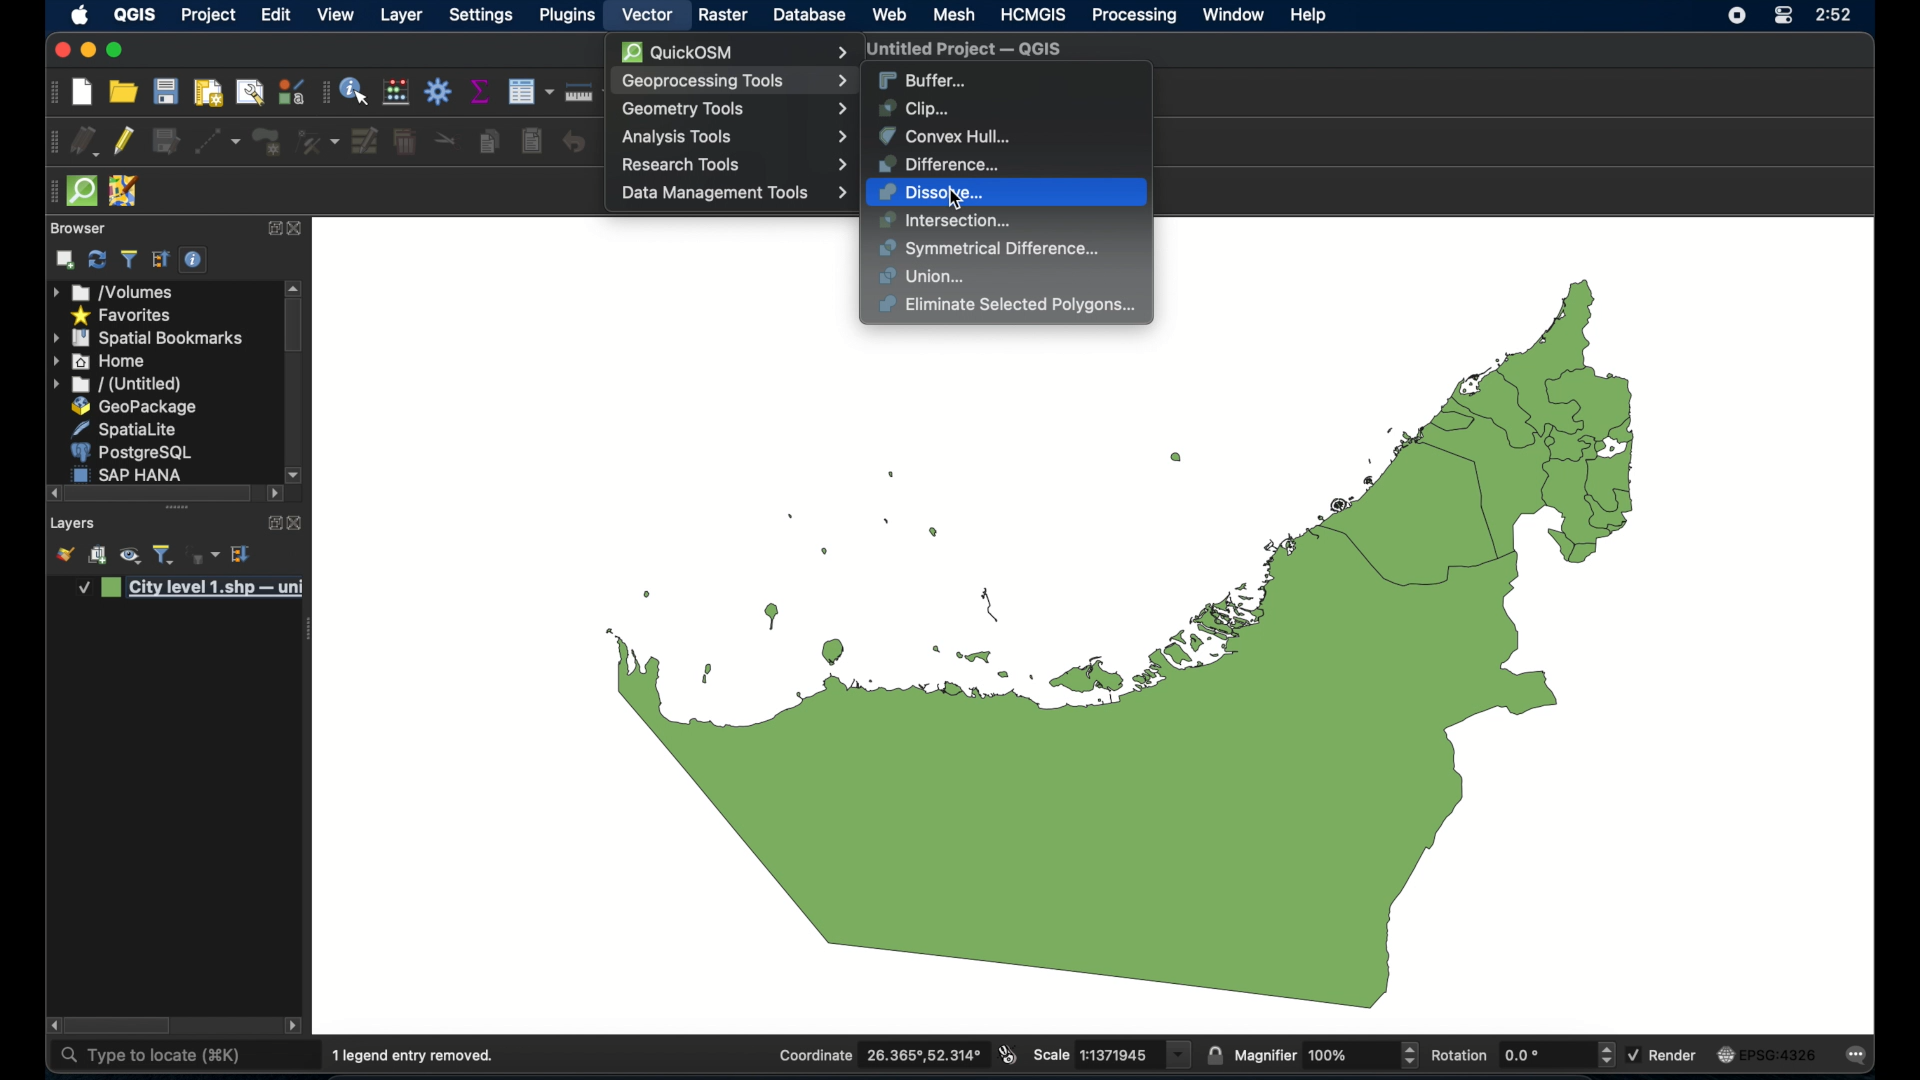 The height and width of the screenshot is (1080, 1920). What do you see at coordinates (125, 191) in the screenshot?
I see `jsom remote` at bounding box center [125, 191].